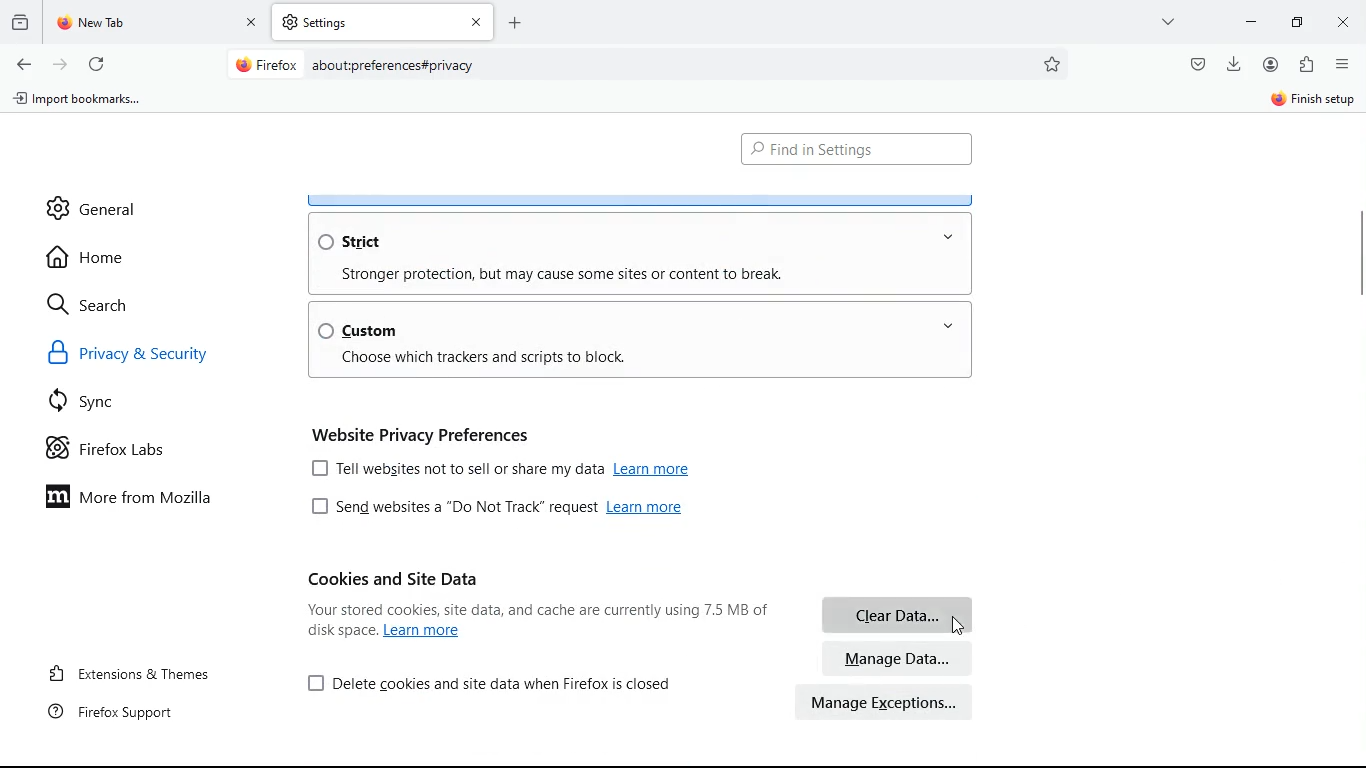  Describe the element at coordinates (93, 201) in the screenshot. I see `general` at that location.